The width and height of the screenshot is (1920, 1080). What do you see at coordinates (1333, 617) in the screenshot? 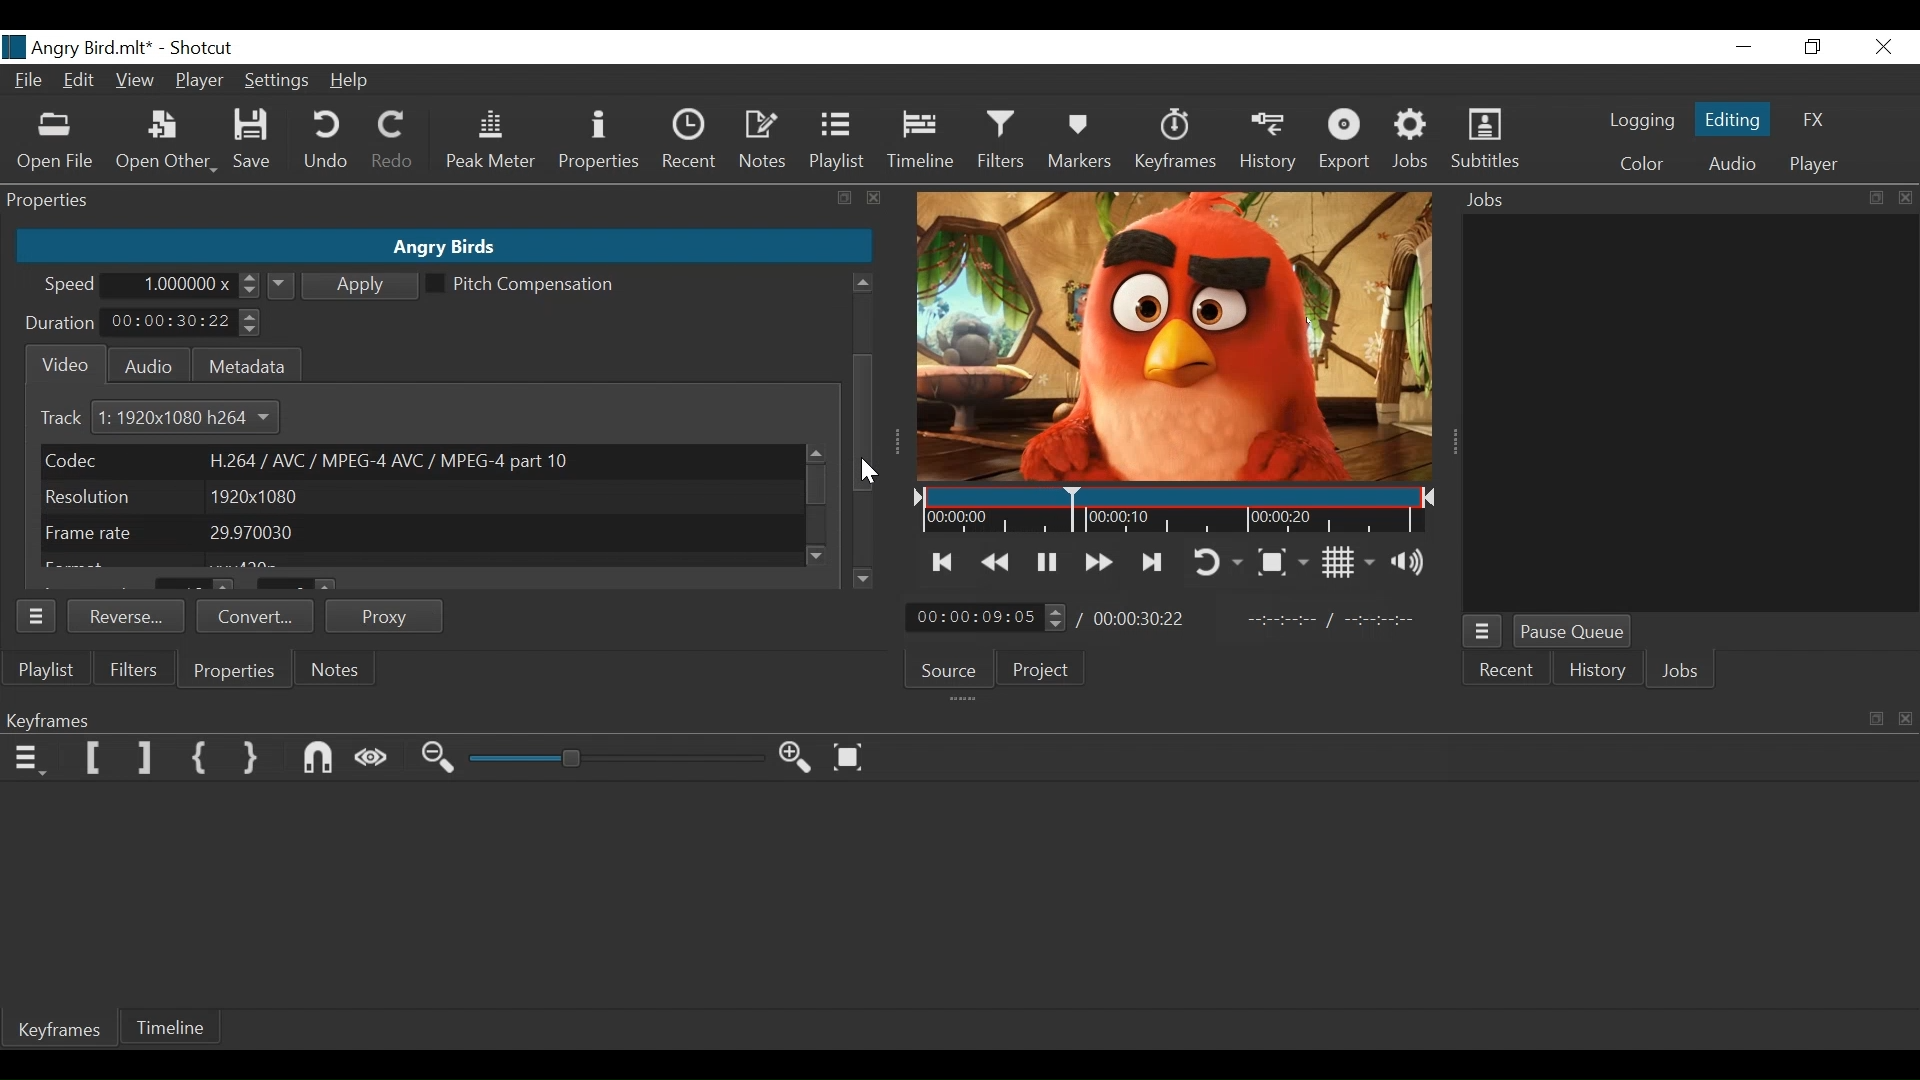
I see `In Point` at bounding box center [1333, 617].